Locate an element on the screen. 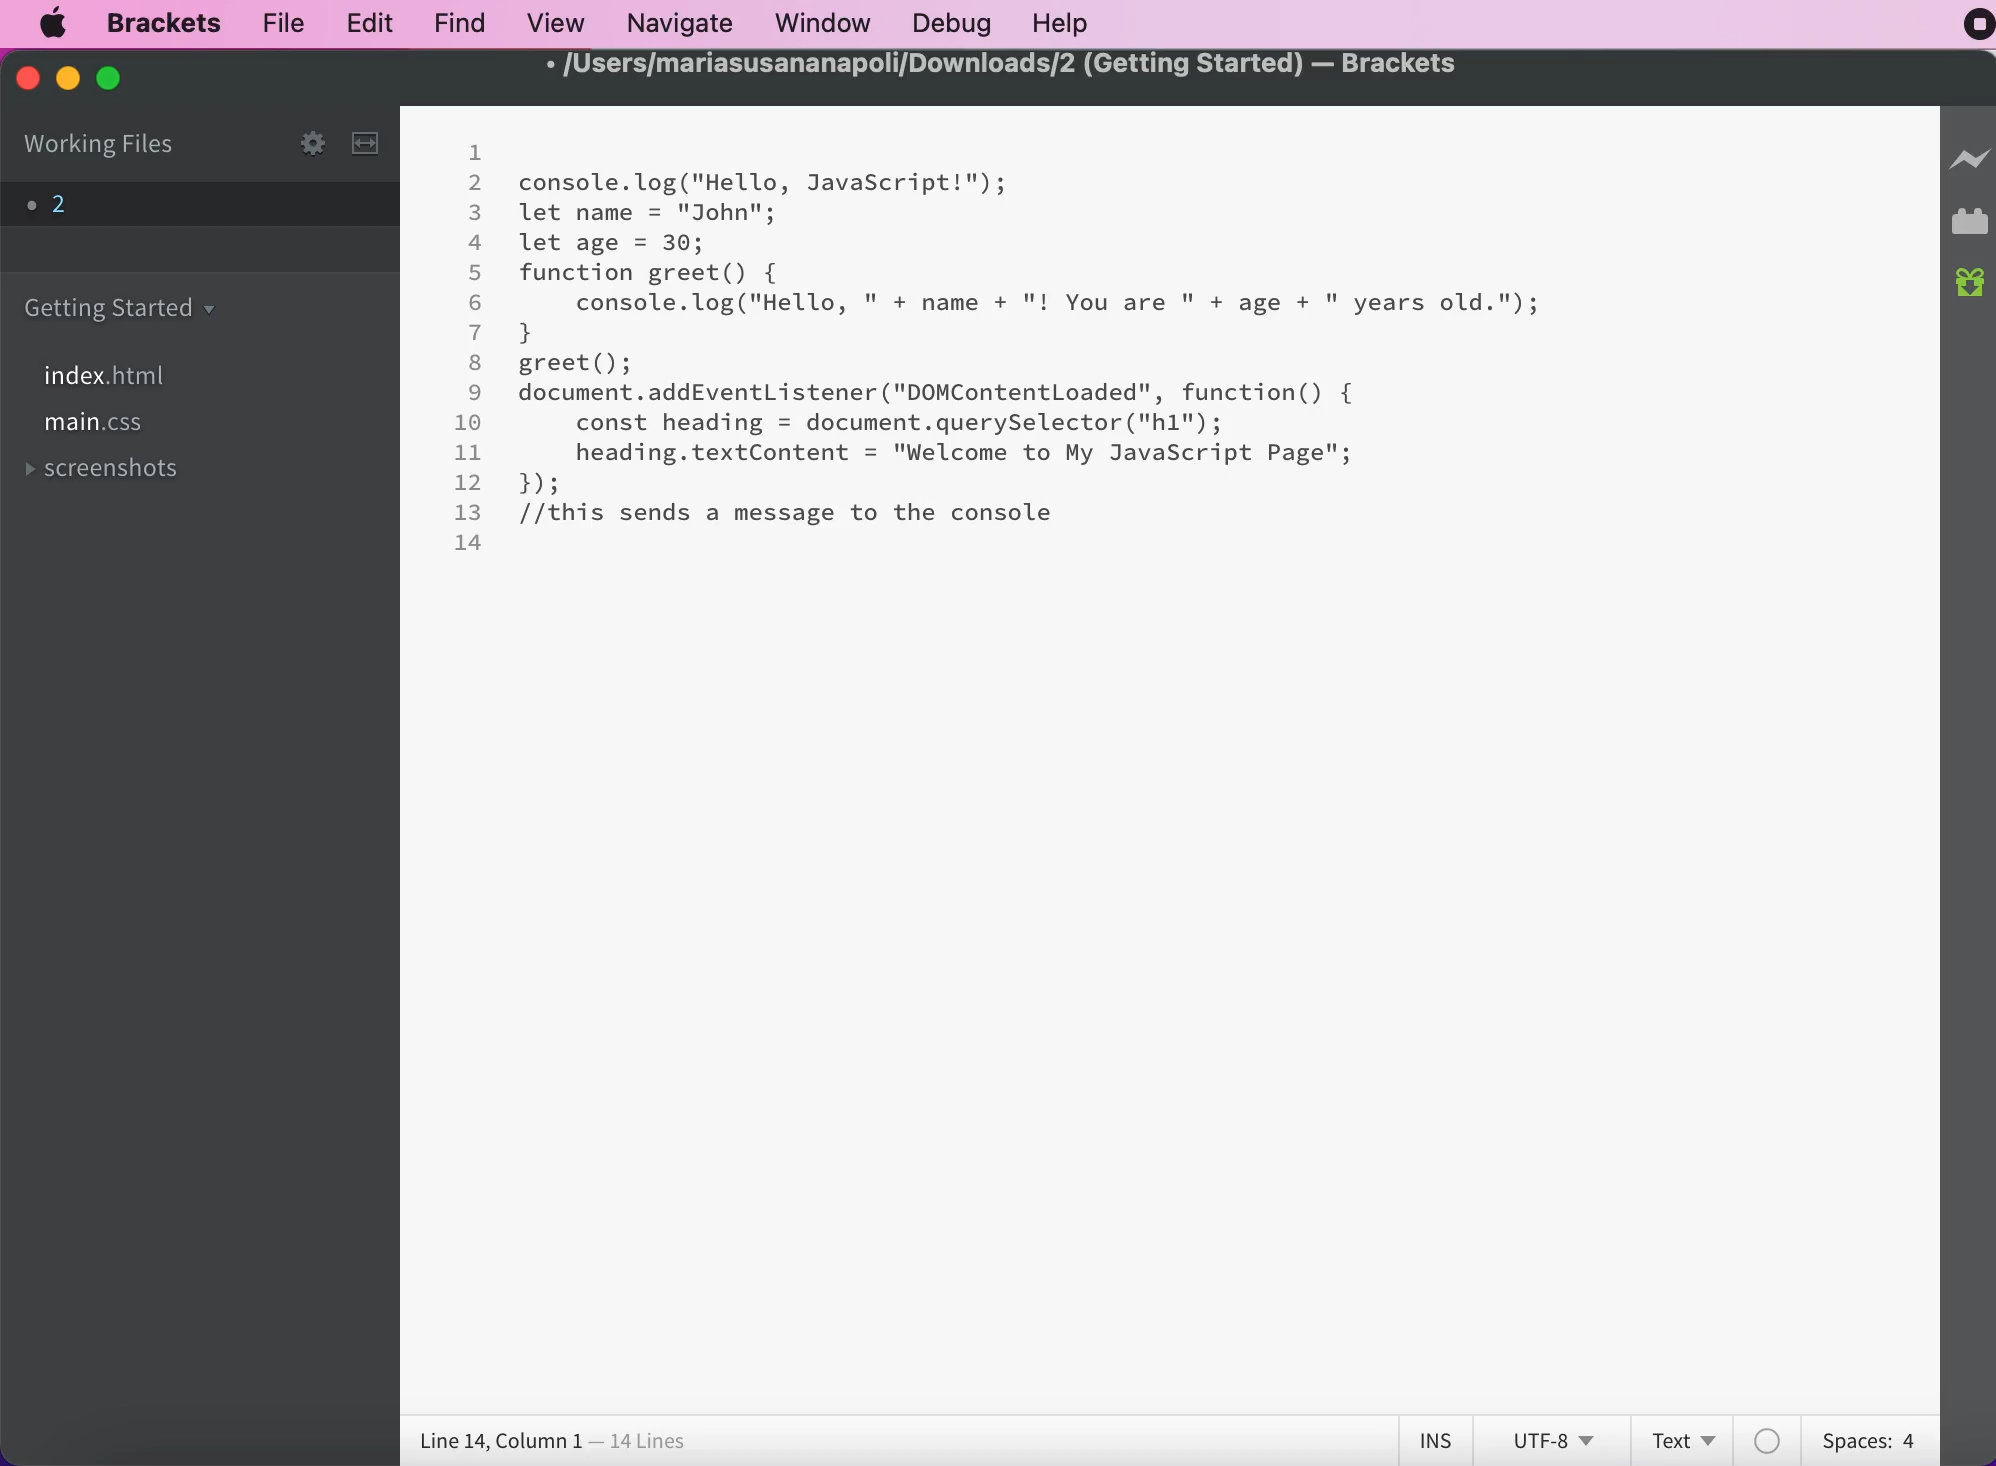 This screenshot has width=1996, height=1466. minimize is located at coordinates (67, 79).